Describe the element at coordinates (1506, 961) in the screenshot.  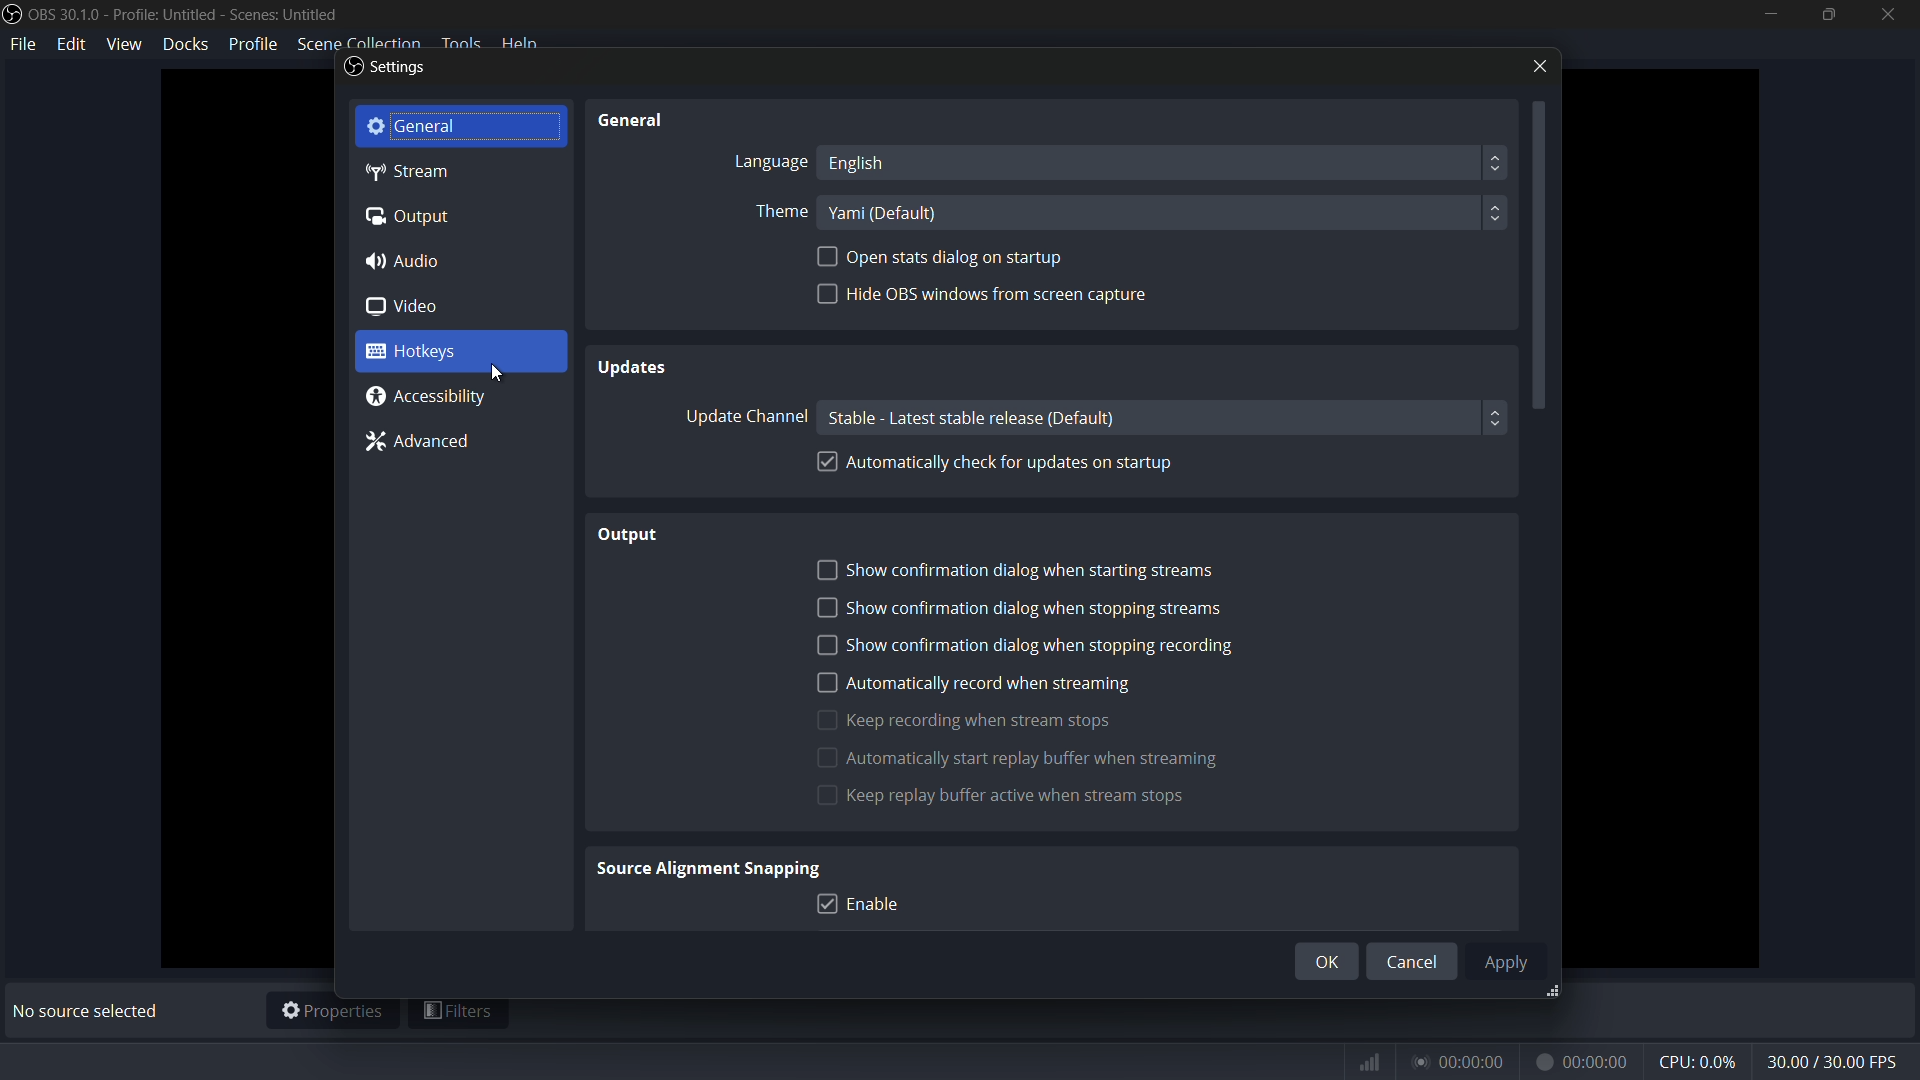
I see `apply button` at that location.